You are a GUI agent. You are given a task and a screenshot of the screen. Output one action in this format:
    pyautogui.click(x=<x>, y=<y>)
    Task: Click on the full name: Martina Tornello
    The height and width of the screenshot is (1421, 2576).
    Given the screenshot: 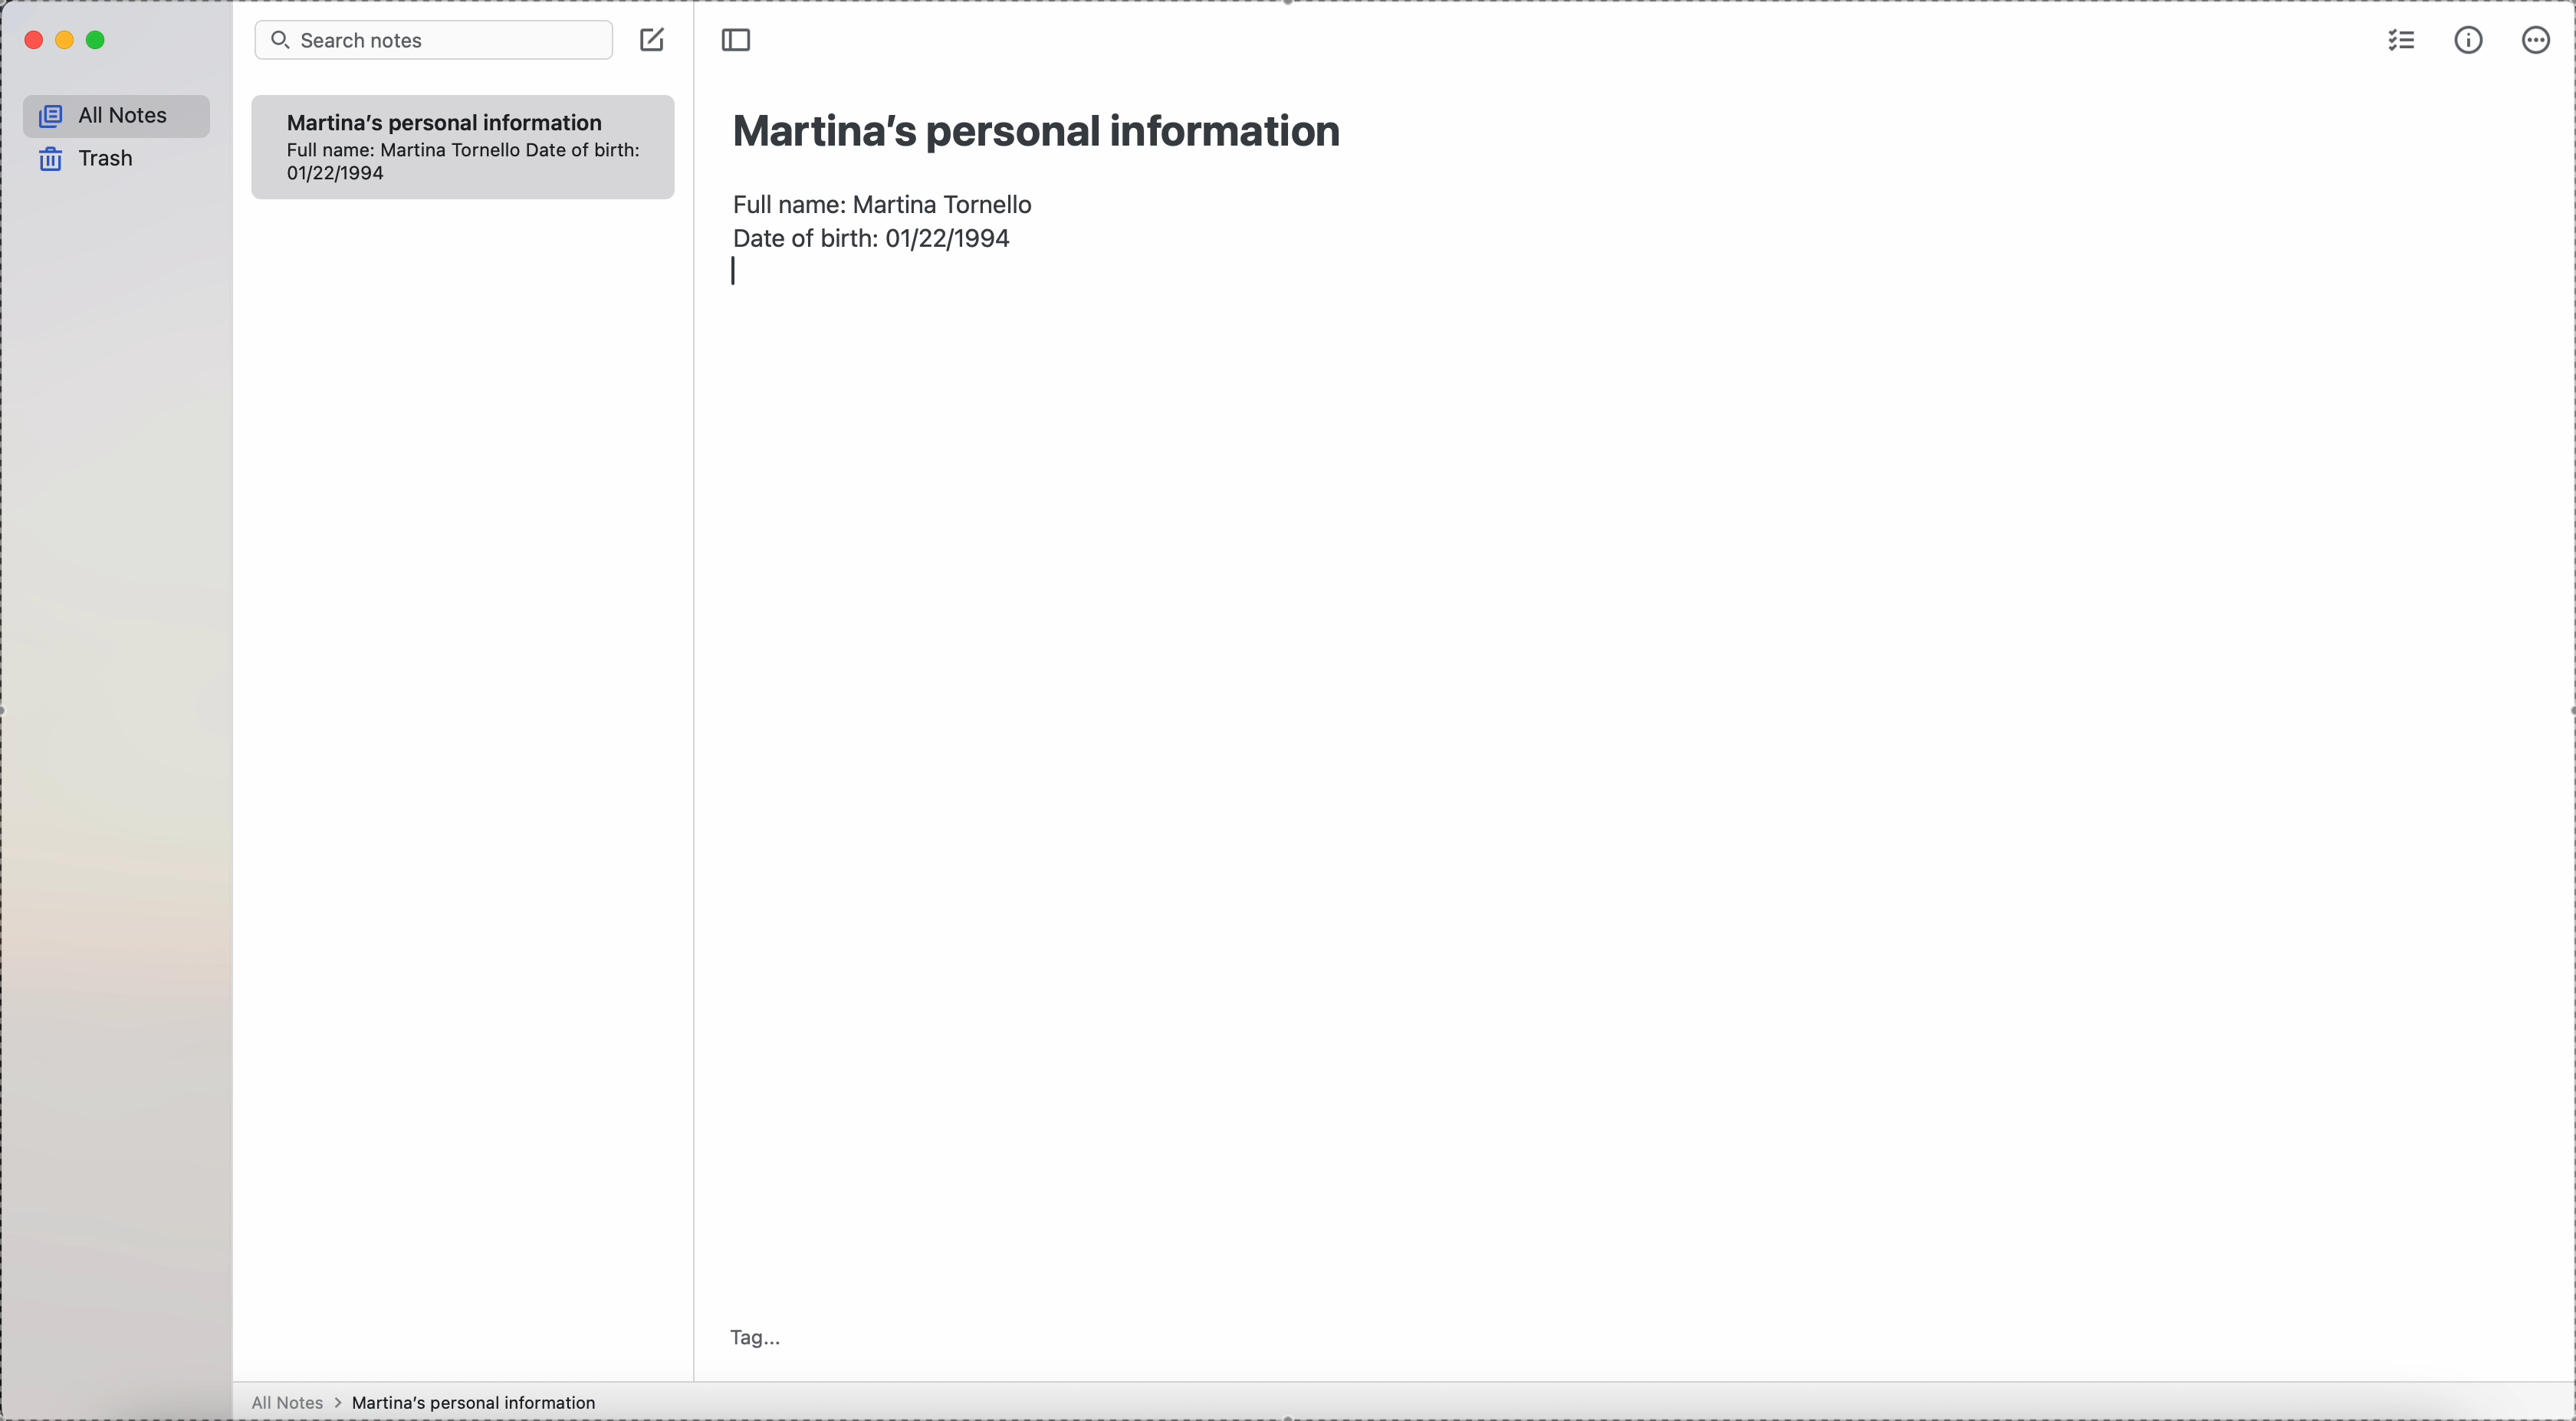 What is the action you would take?
    pyautogui.click(x=887, y=200)
    